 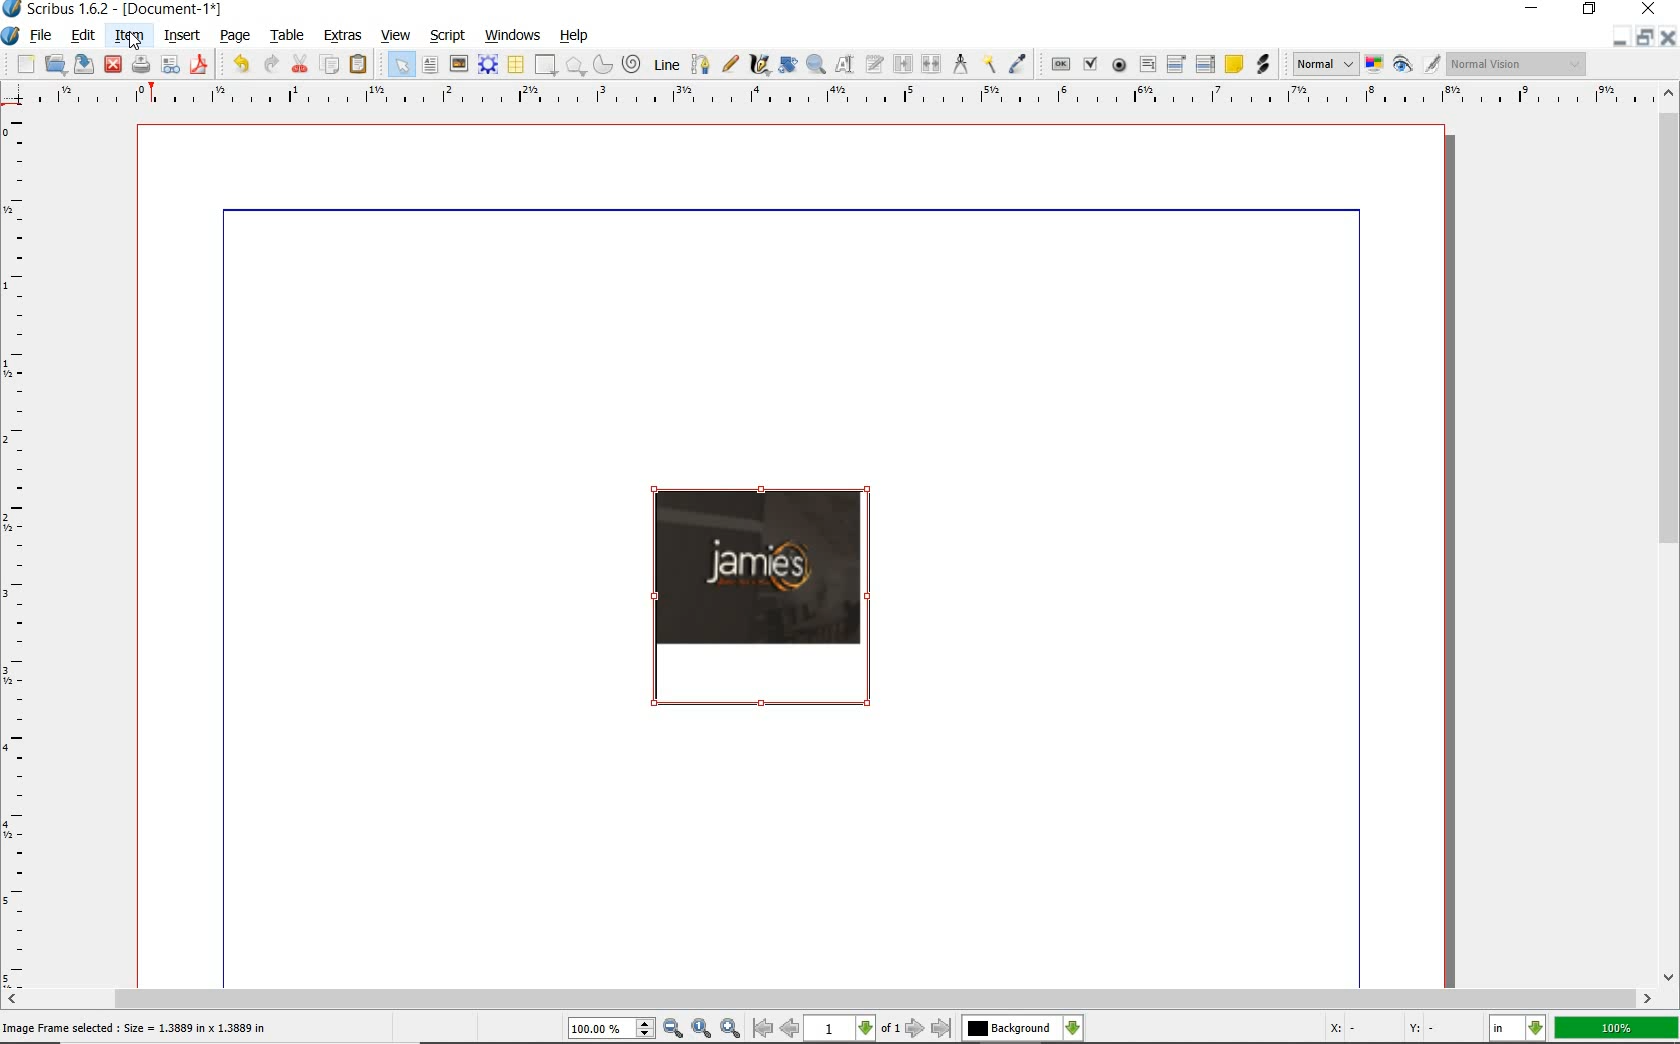 What do you see at coordinates (573, 36) in the screenshot?
I see `help` at bounding box center [573, 36].